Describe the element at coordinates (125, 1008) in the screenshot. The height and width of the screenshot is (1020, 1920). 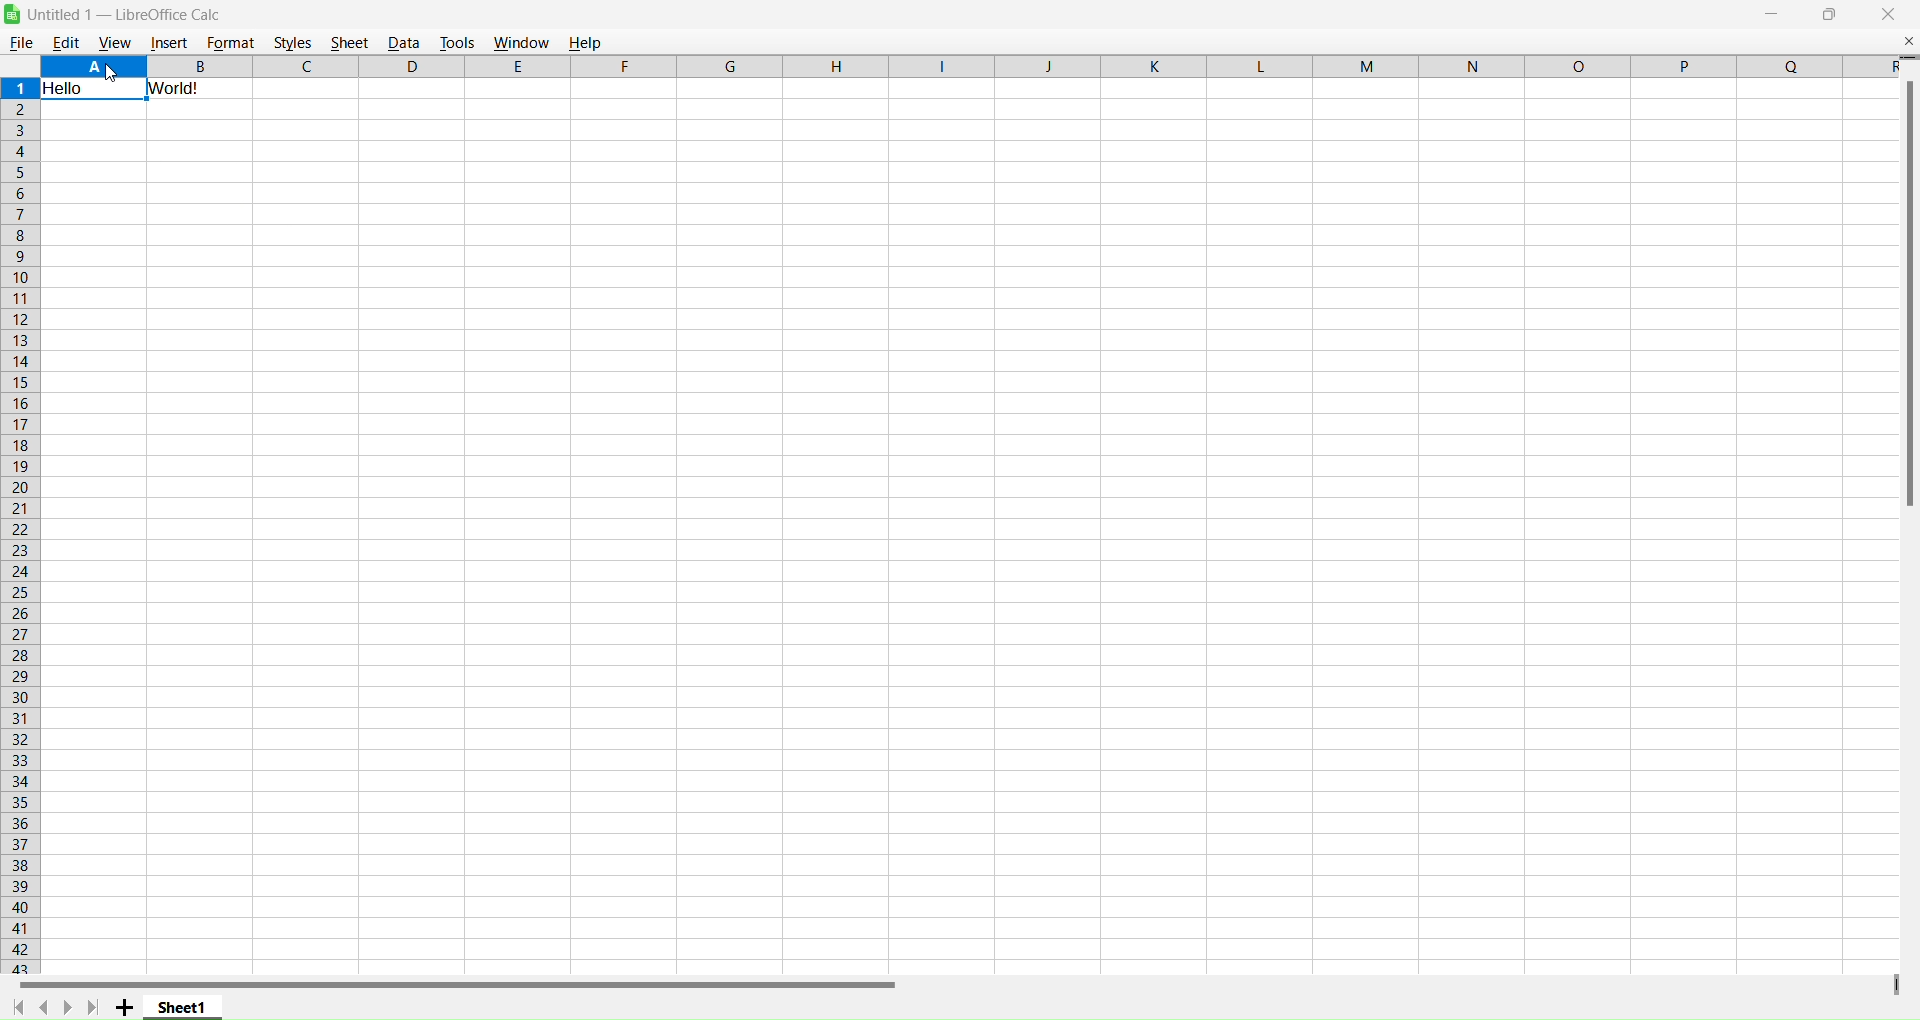
I see `Add New Sheet` at that location.